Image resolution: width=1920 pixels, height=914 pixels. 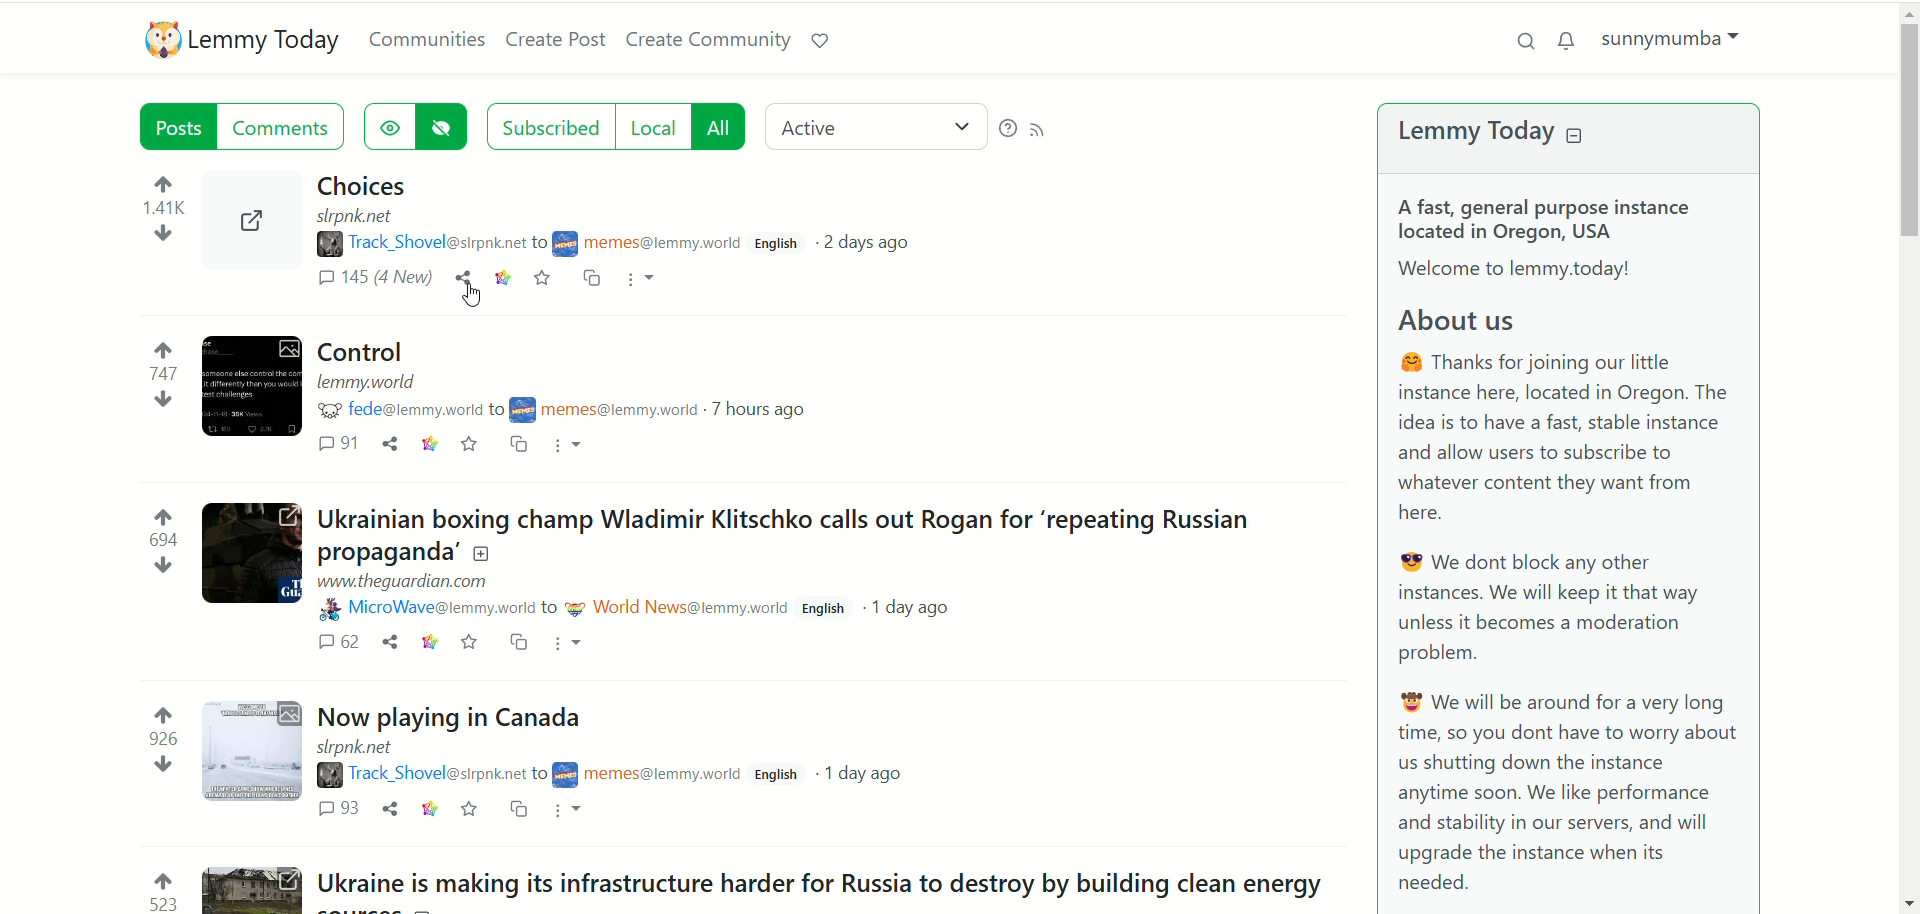 I want to click on save, so click(x=468, y=643).